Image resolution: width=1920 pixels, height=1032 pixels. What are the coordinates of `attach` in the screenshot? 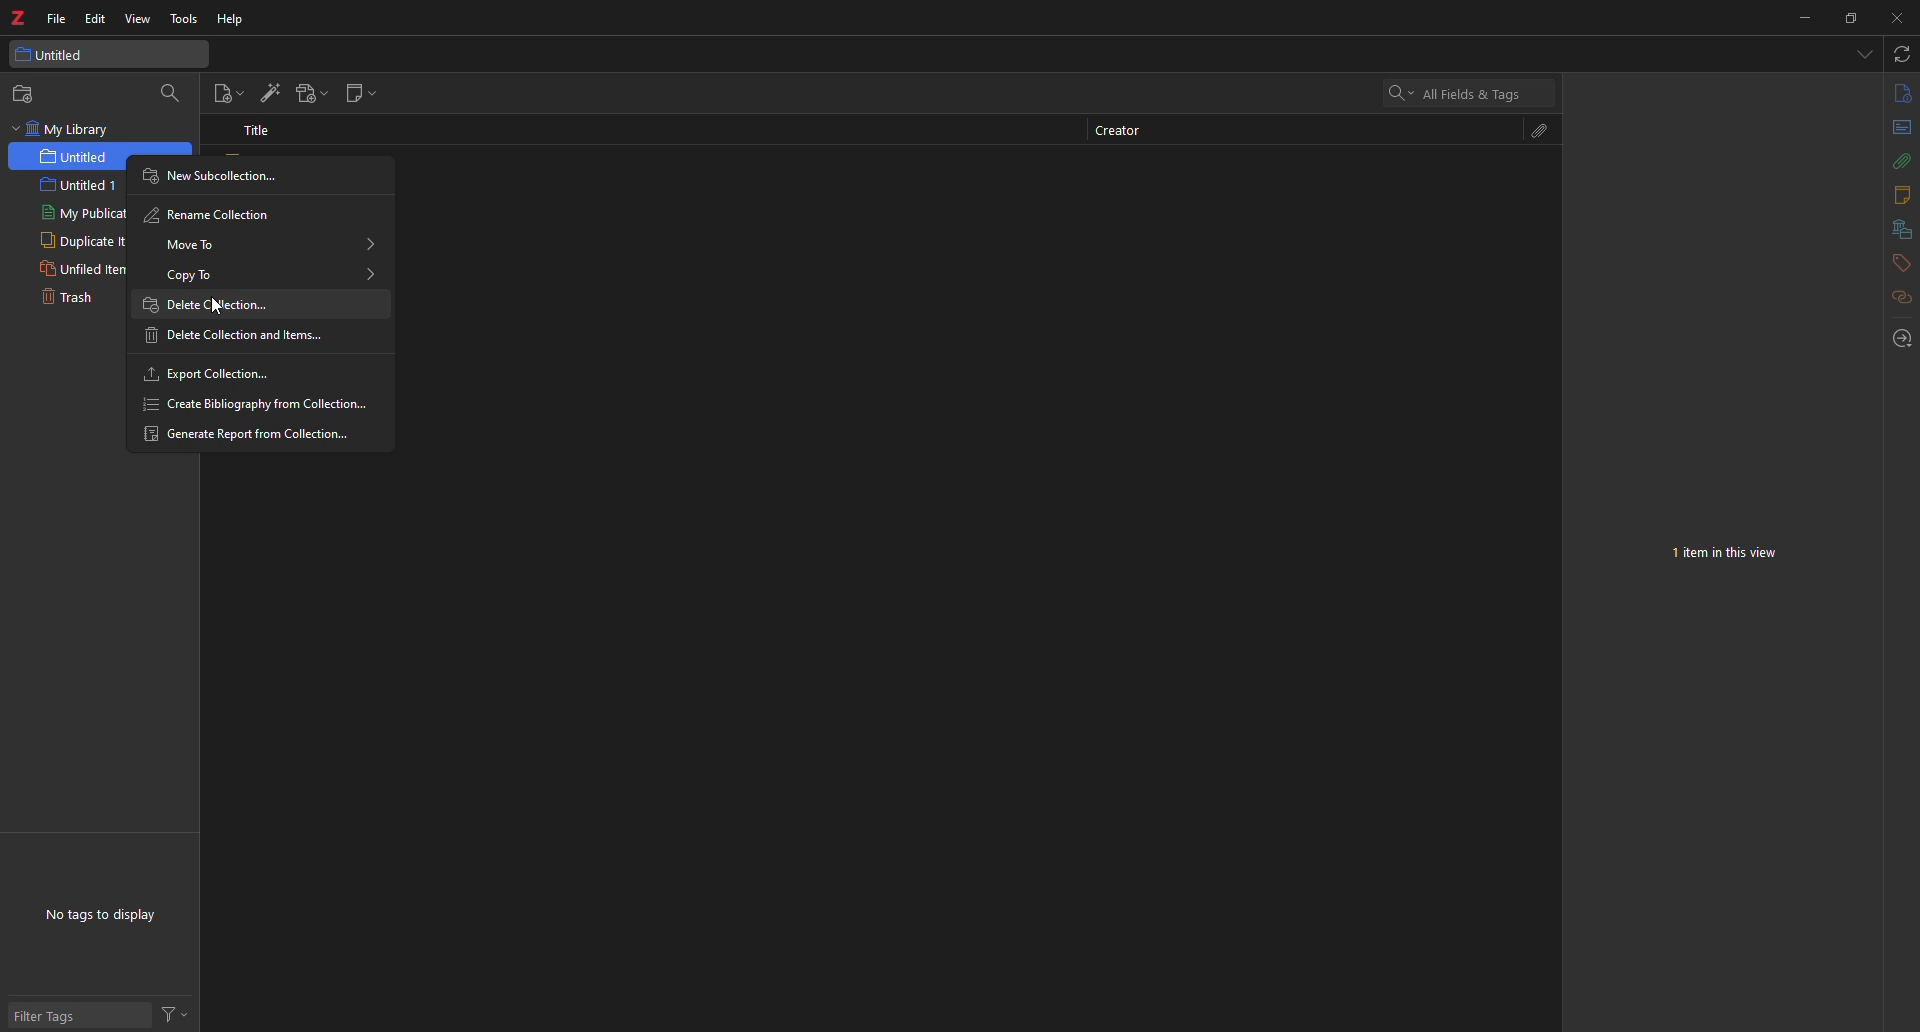 It's located at (1894, 161).